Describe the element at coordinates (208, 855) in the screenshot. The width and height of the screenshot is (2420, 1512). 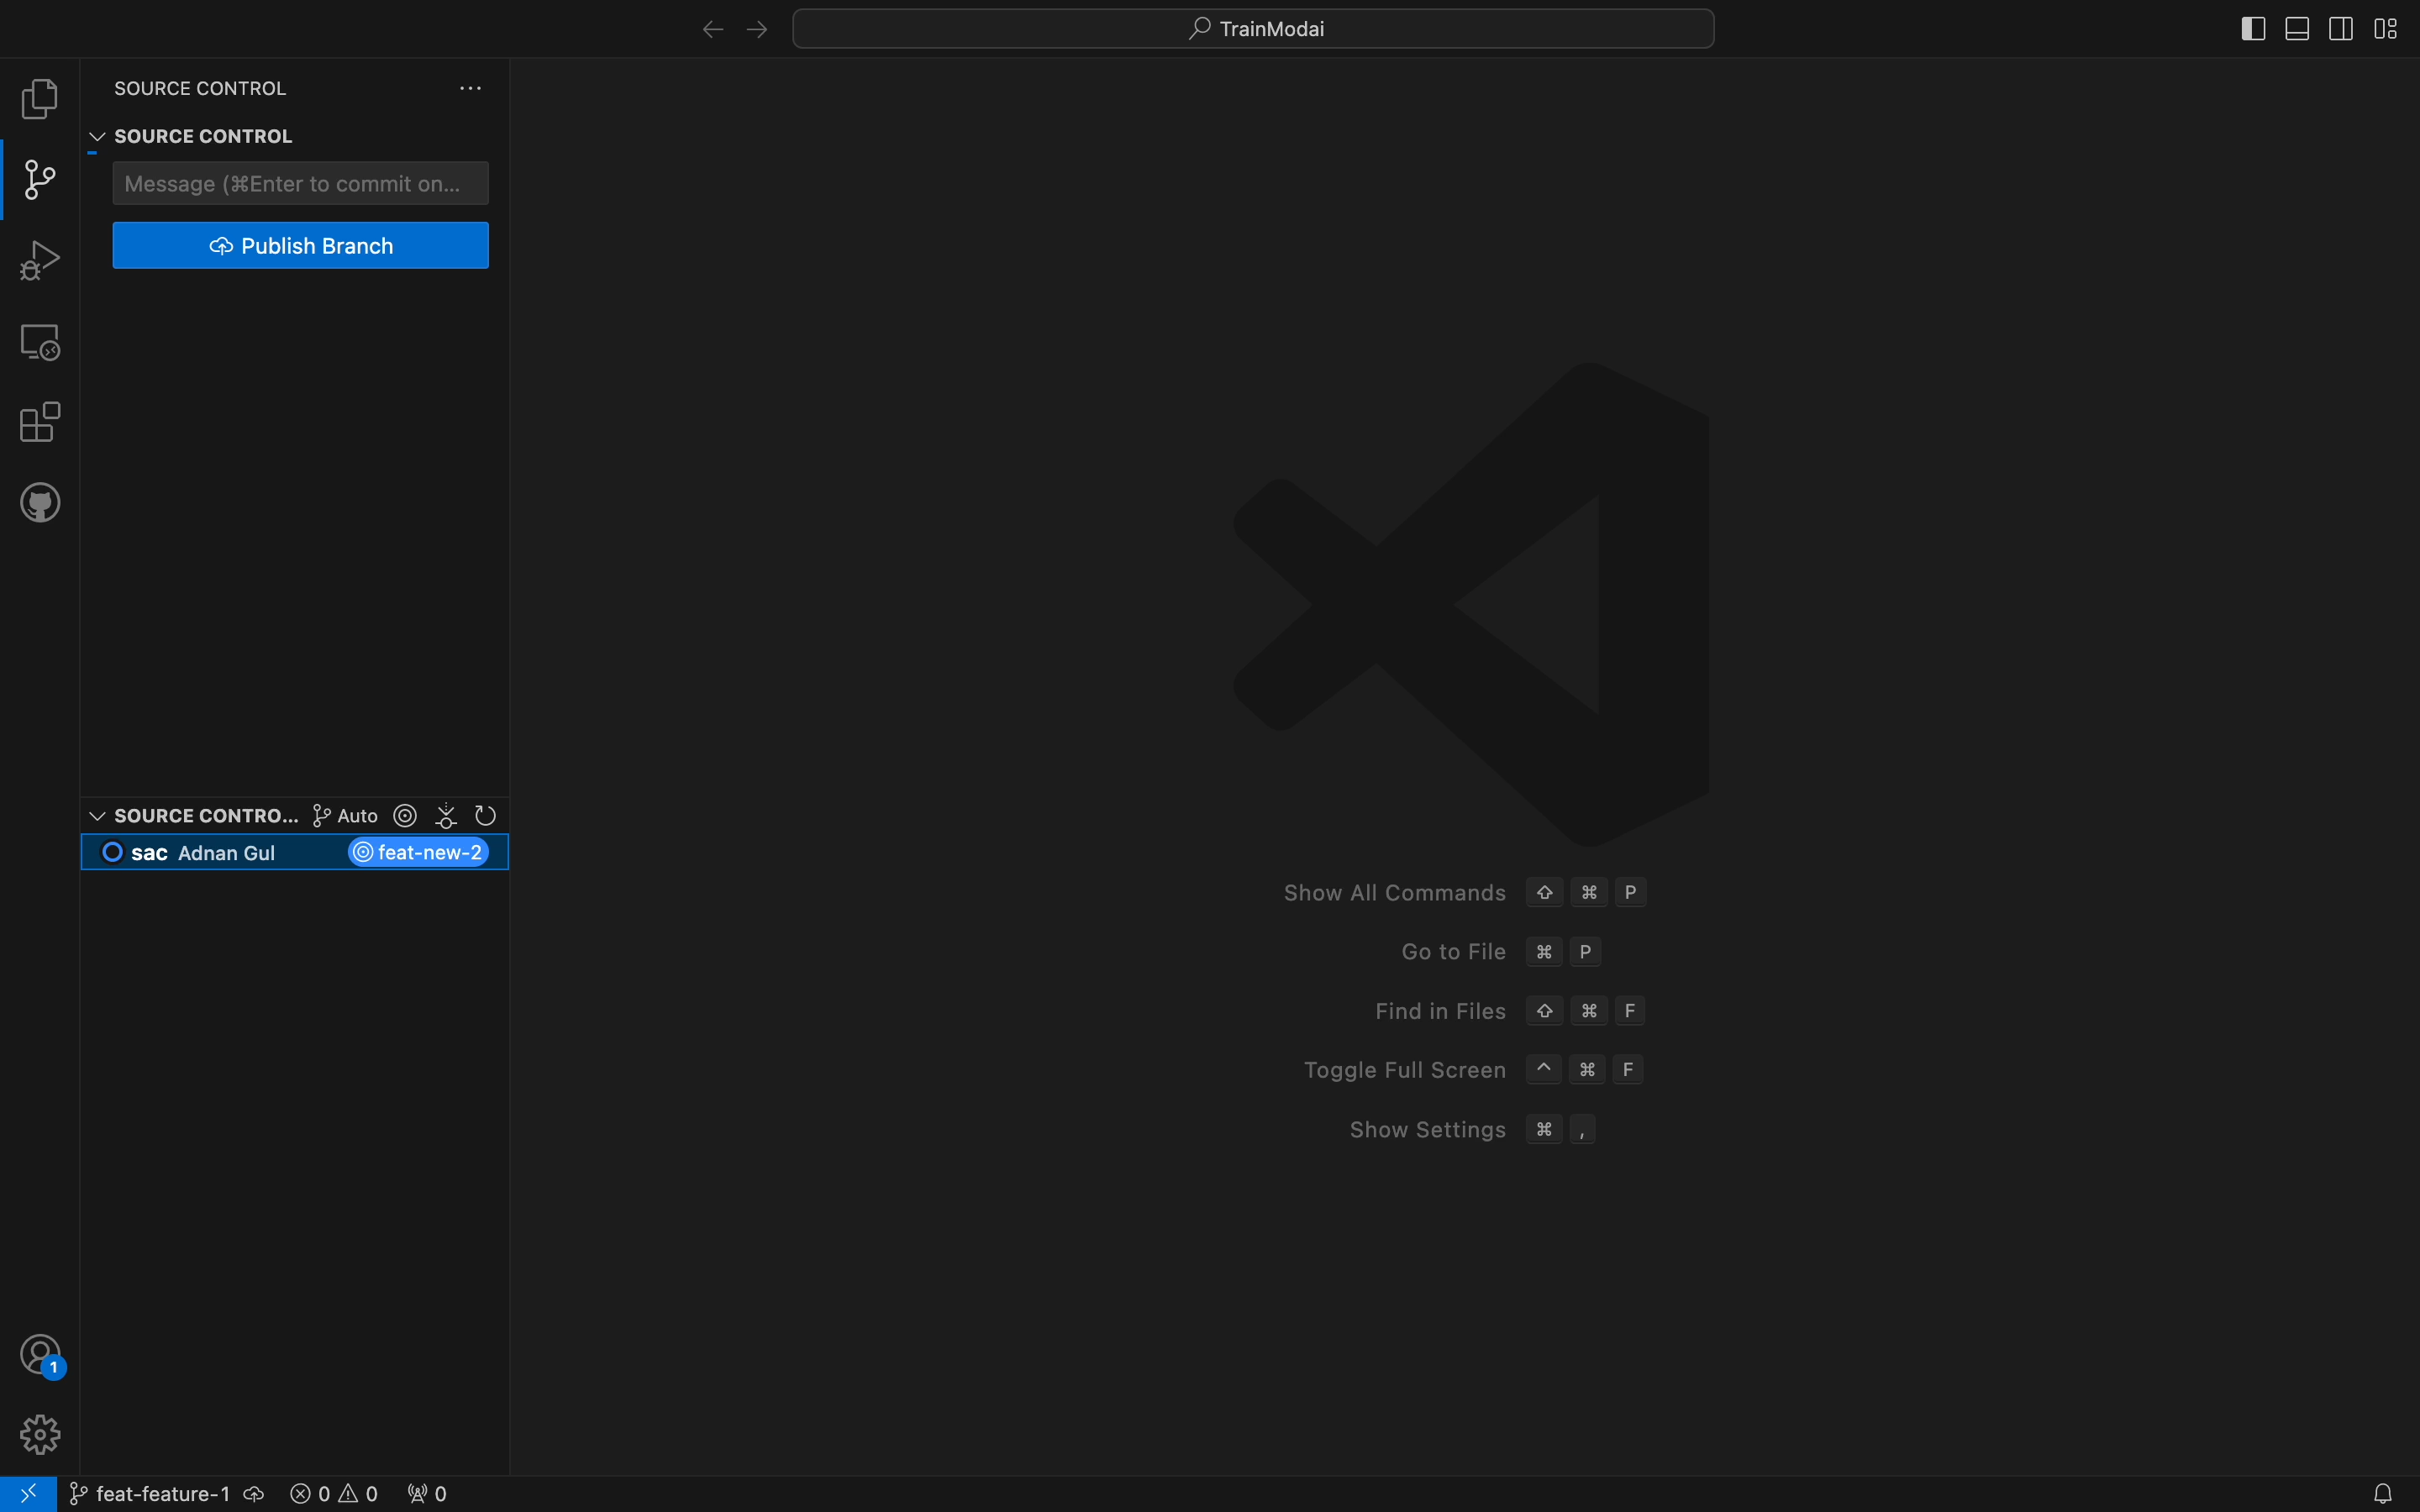
I see `current branch ` at that location.